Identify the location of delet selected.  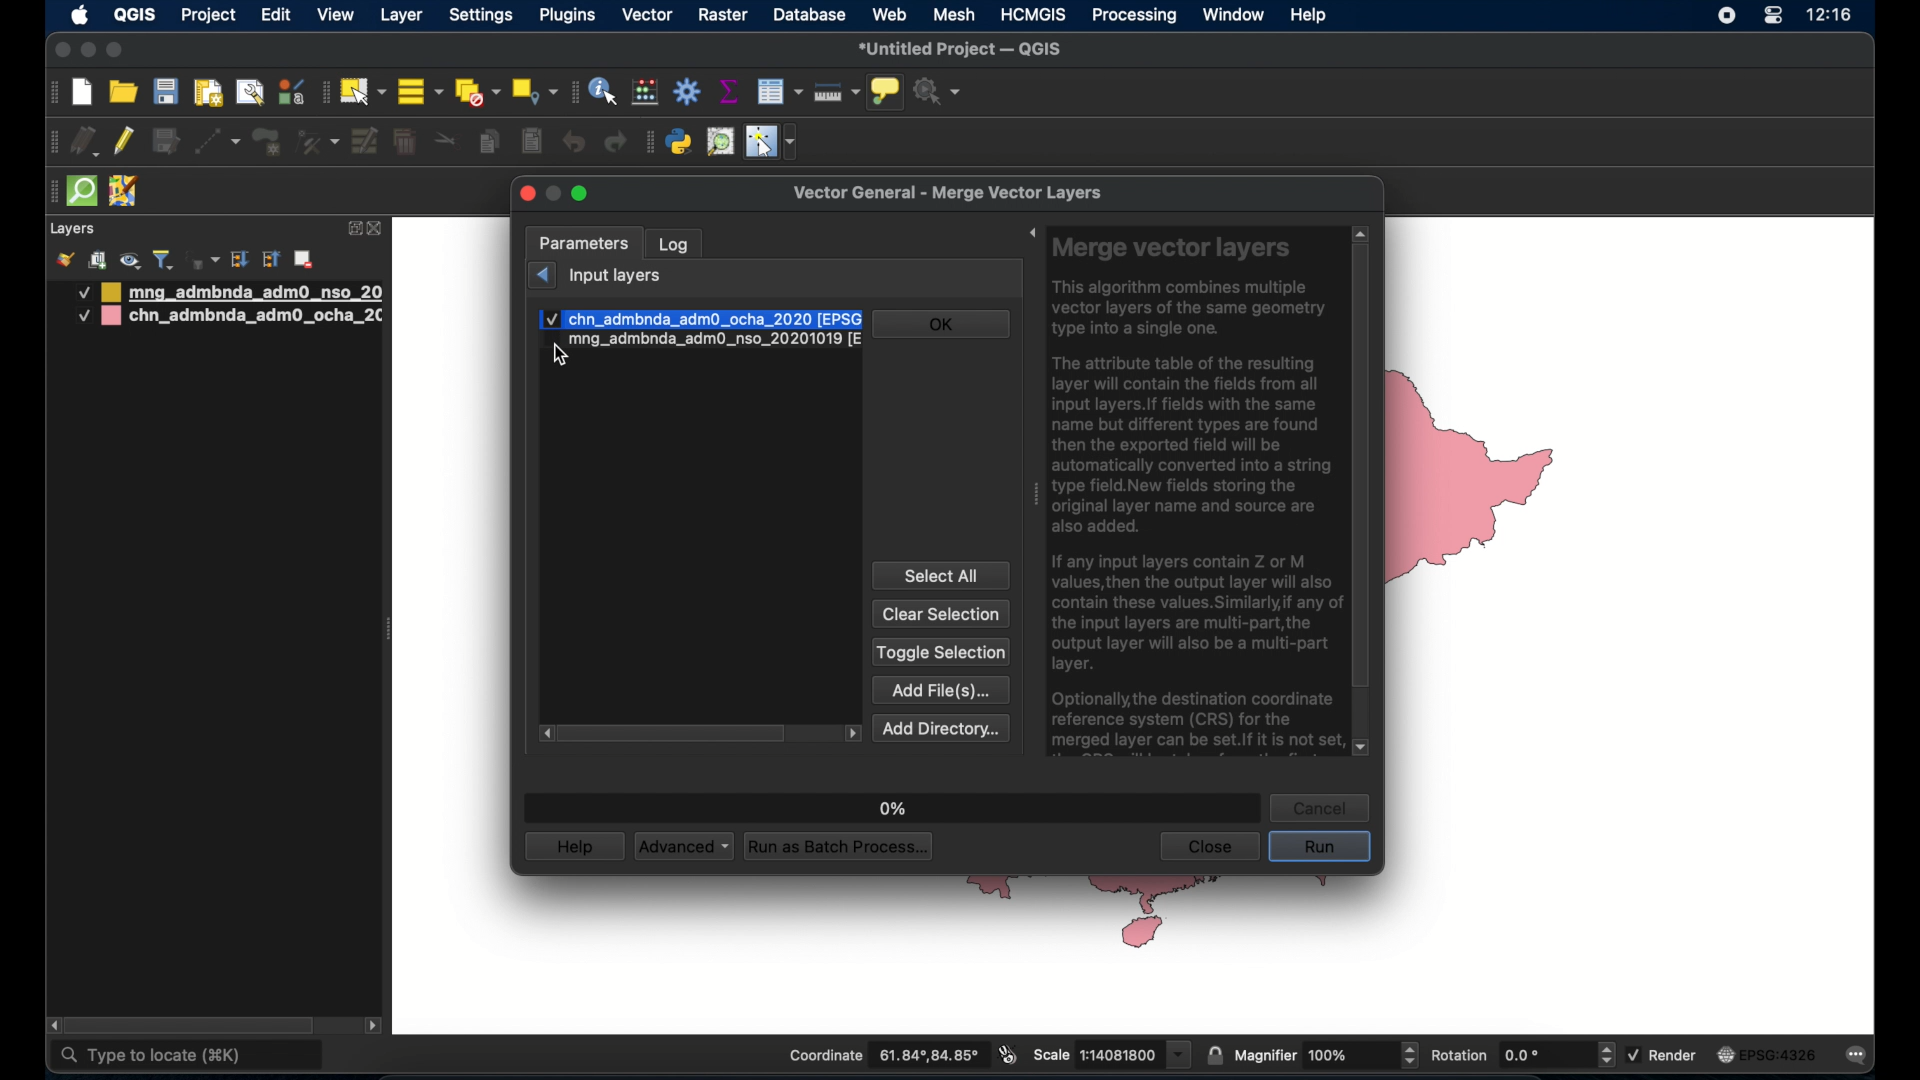
(403, 142).